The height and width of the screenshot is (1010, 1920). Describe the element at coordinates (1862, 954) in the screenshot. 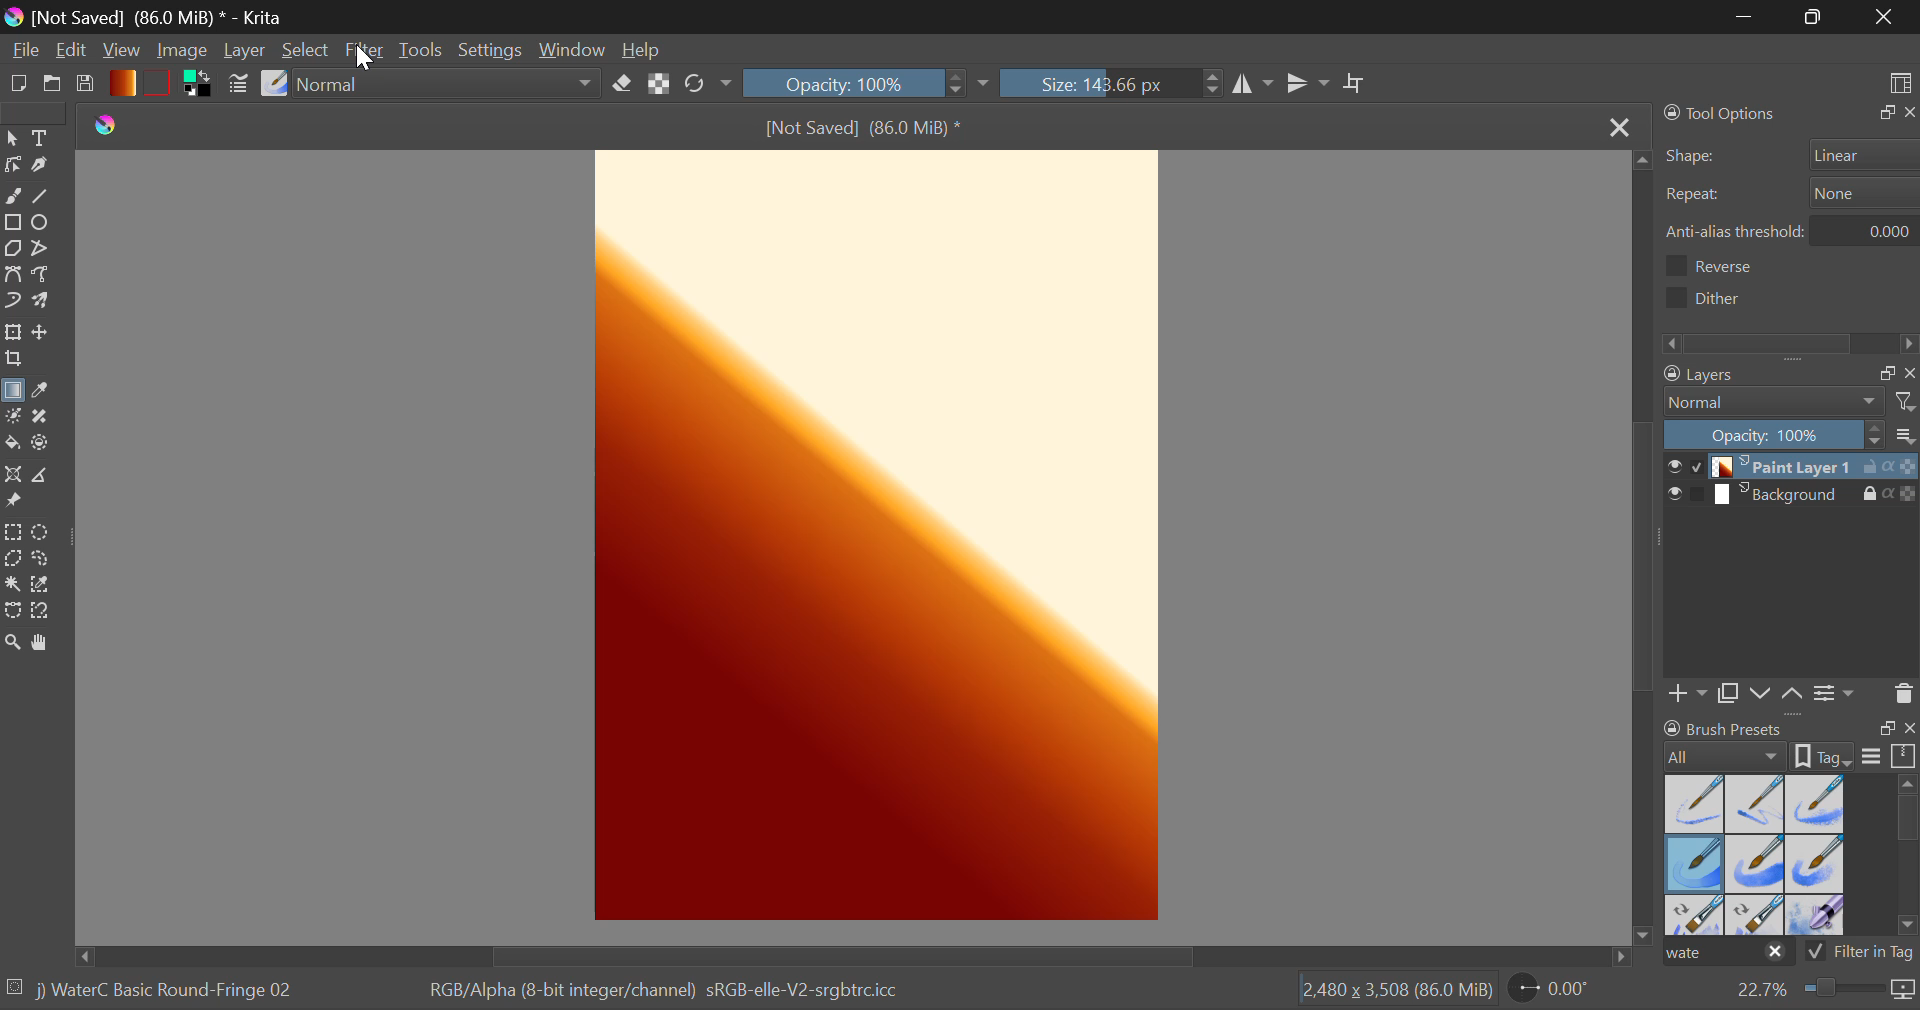

I see `tag filter` at that location.